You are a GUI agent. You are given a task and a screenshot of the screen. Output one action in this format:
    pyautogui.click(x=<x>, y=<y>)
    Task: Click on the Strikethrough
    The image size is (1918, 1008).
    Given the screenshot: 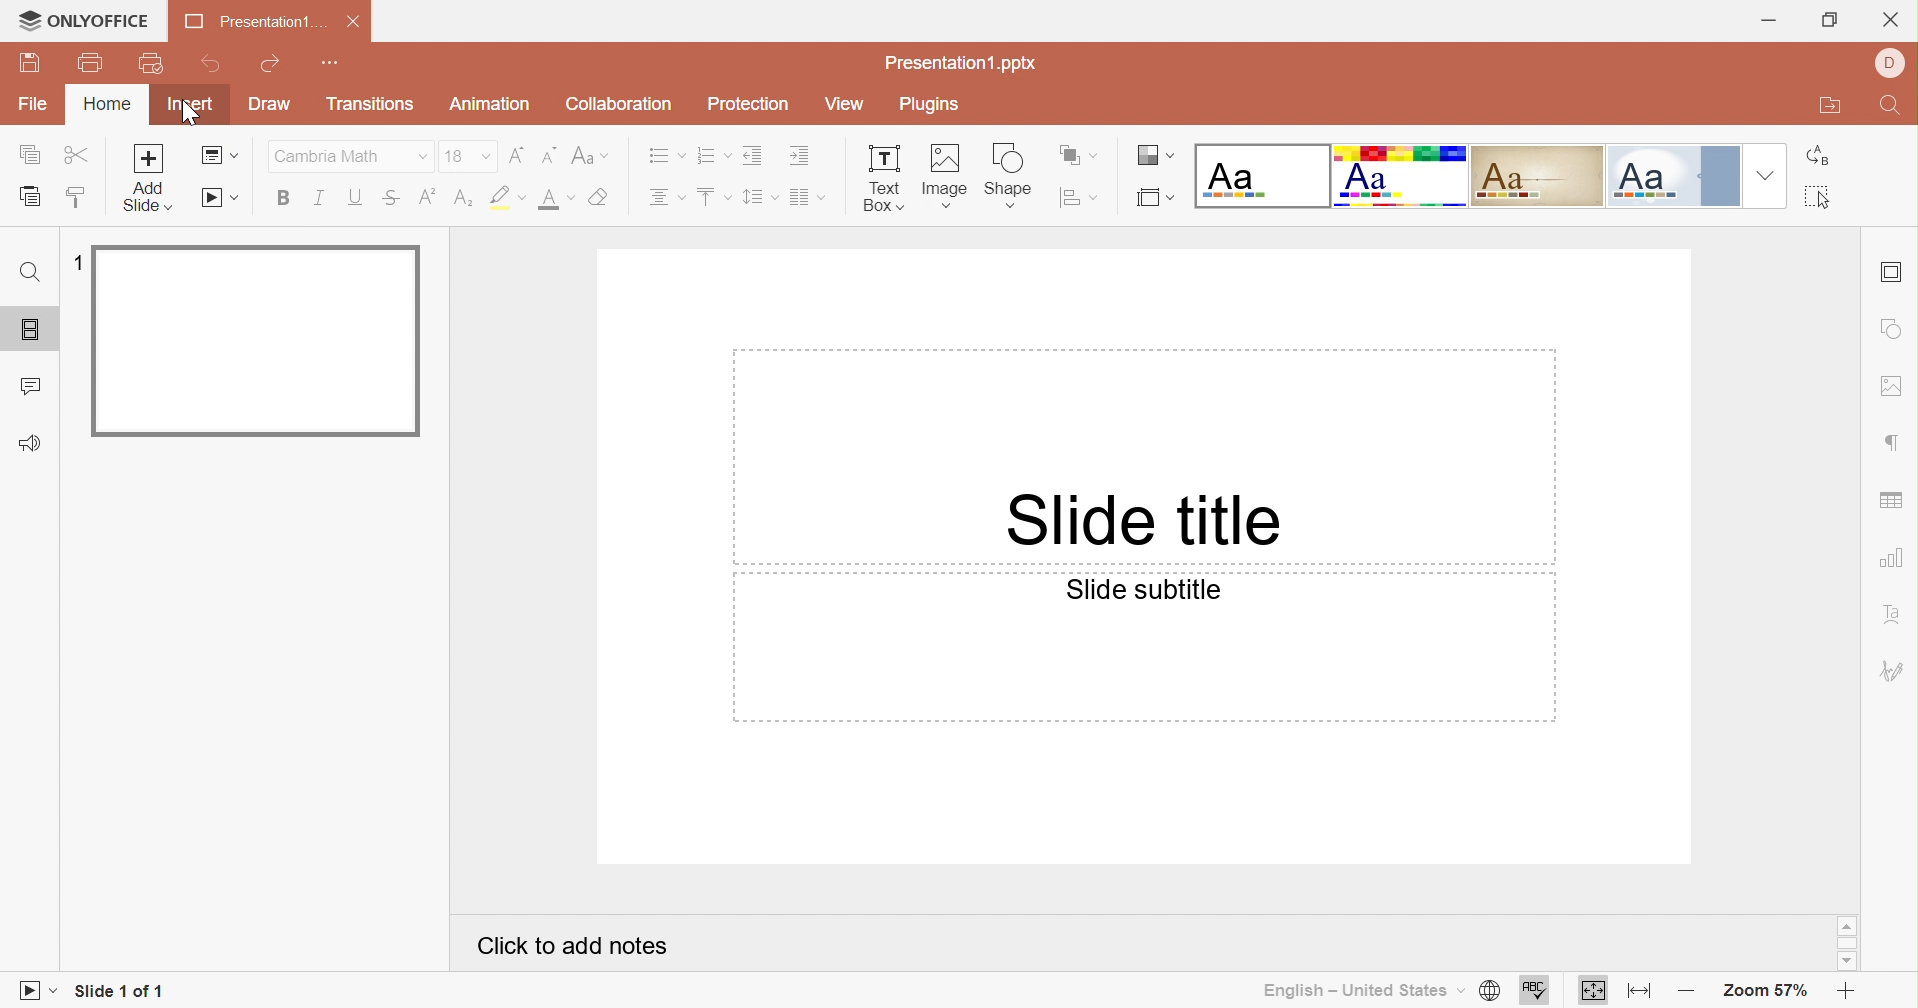 What is the action you would take?
    pyautogui.click(x=391, y=199)
    